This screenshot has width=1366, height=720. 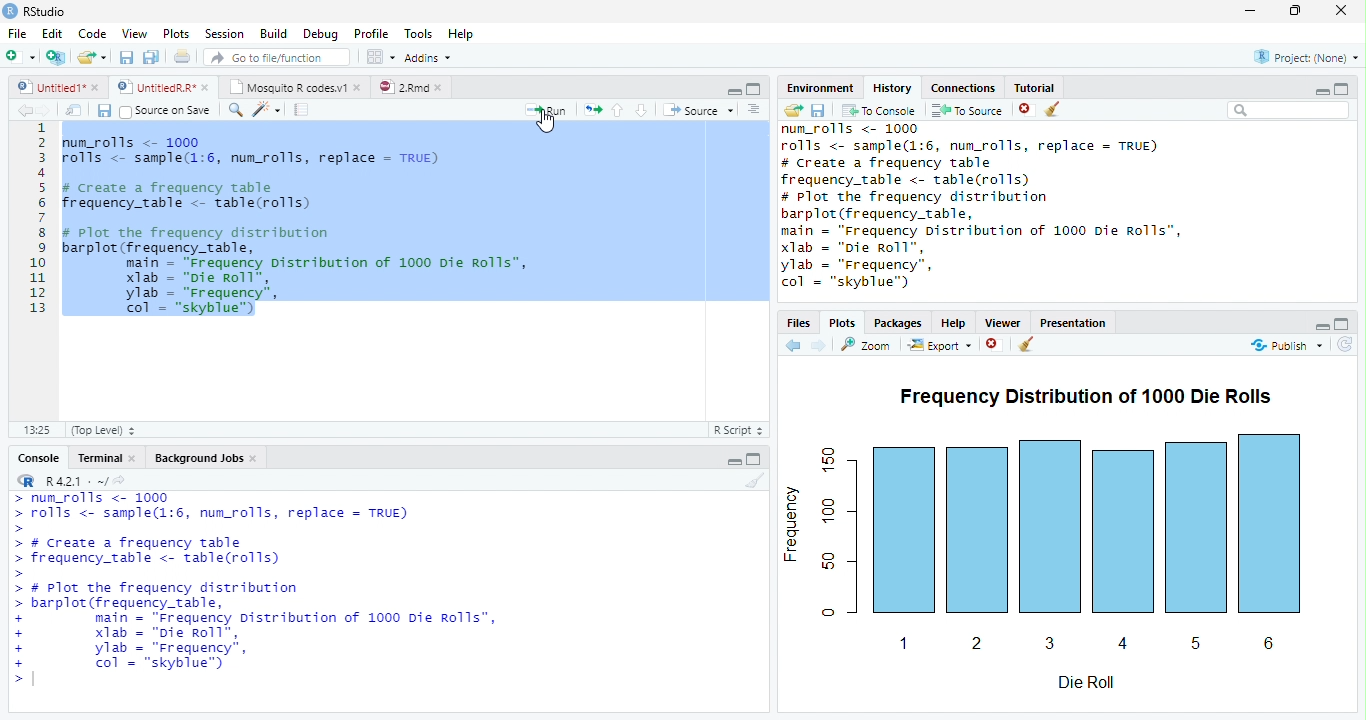 What do you see at coordinates (794, 346) in the screenshot?
I see `Previous Slot` at bounding box center [794, 346].